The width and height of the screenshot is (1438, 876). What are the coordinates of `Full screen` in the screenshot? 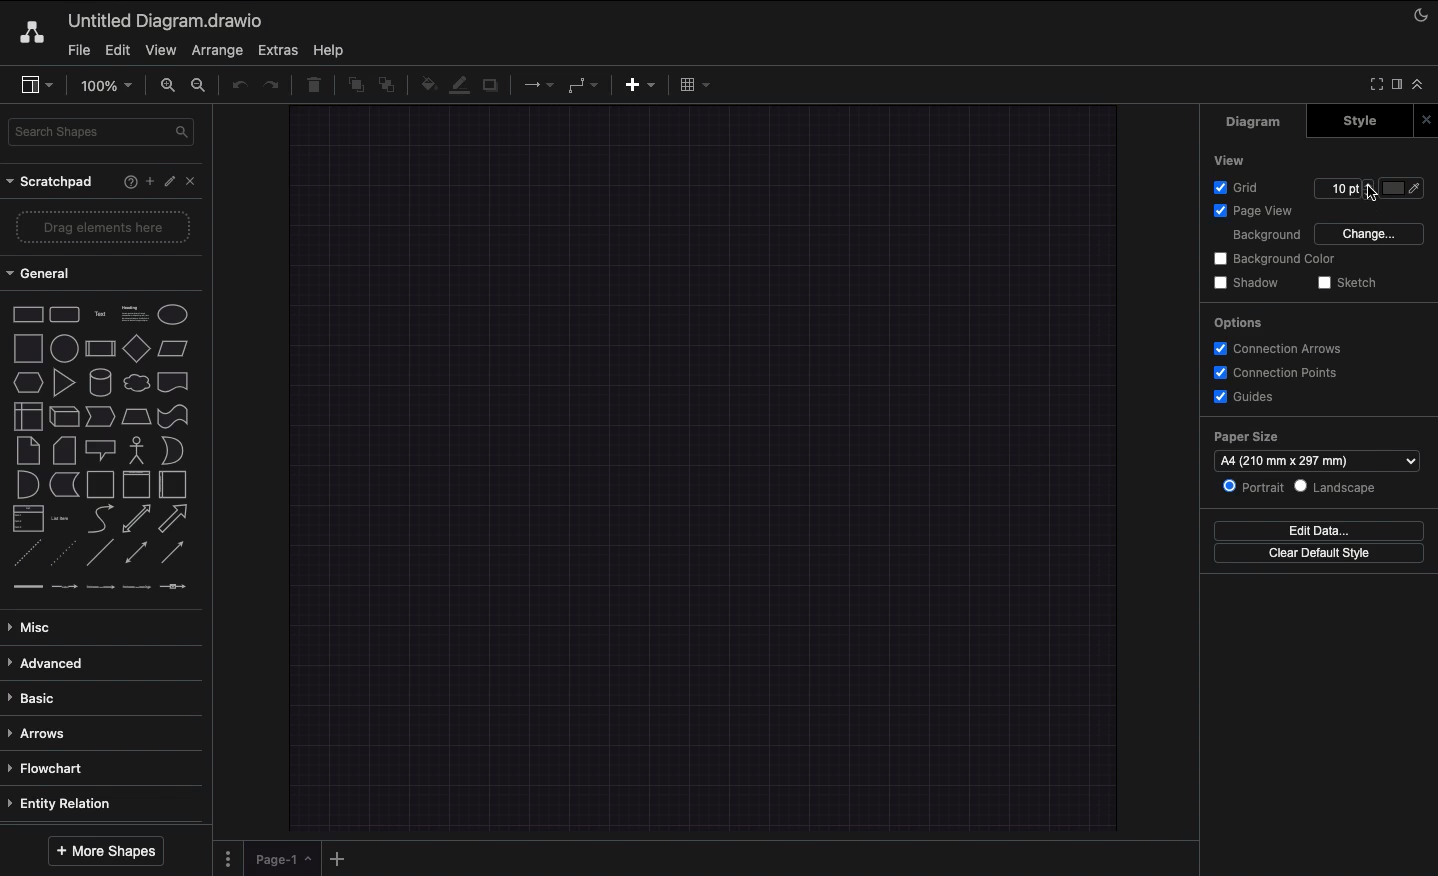 It's located at (1375, 83).